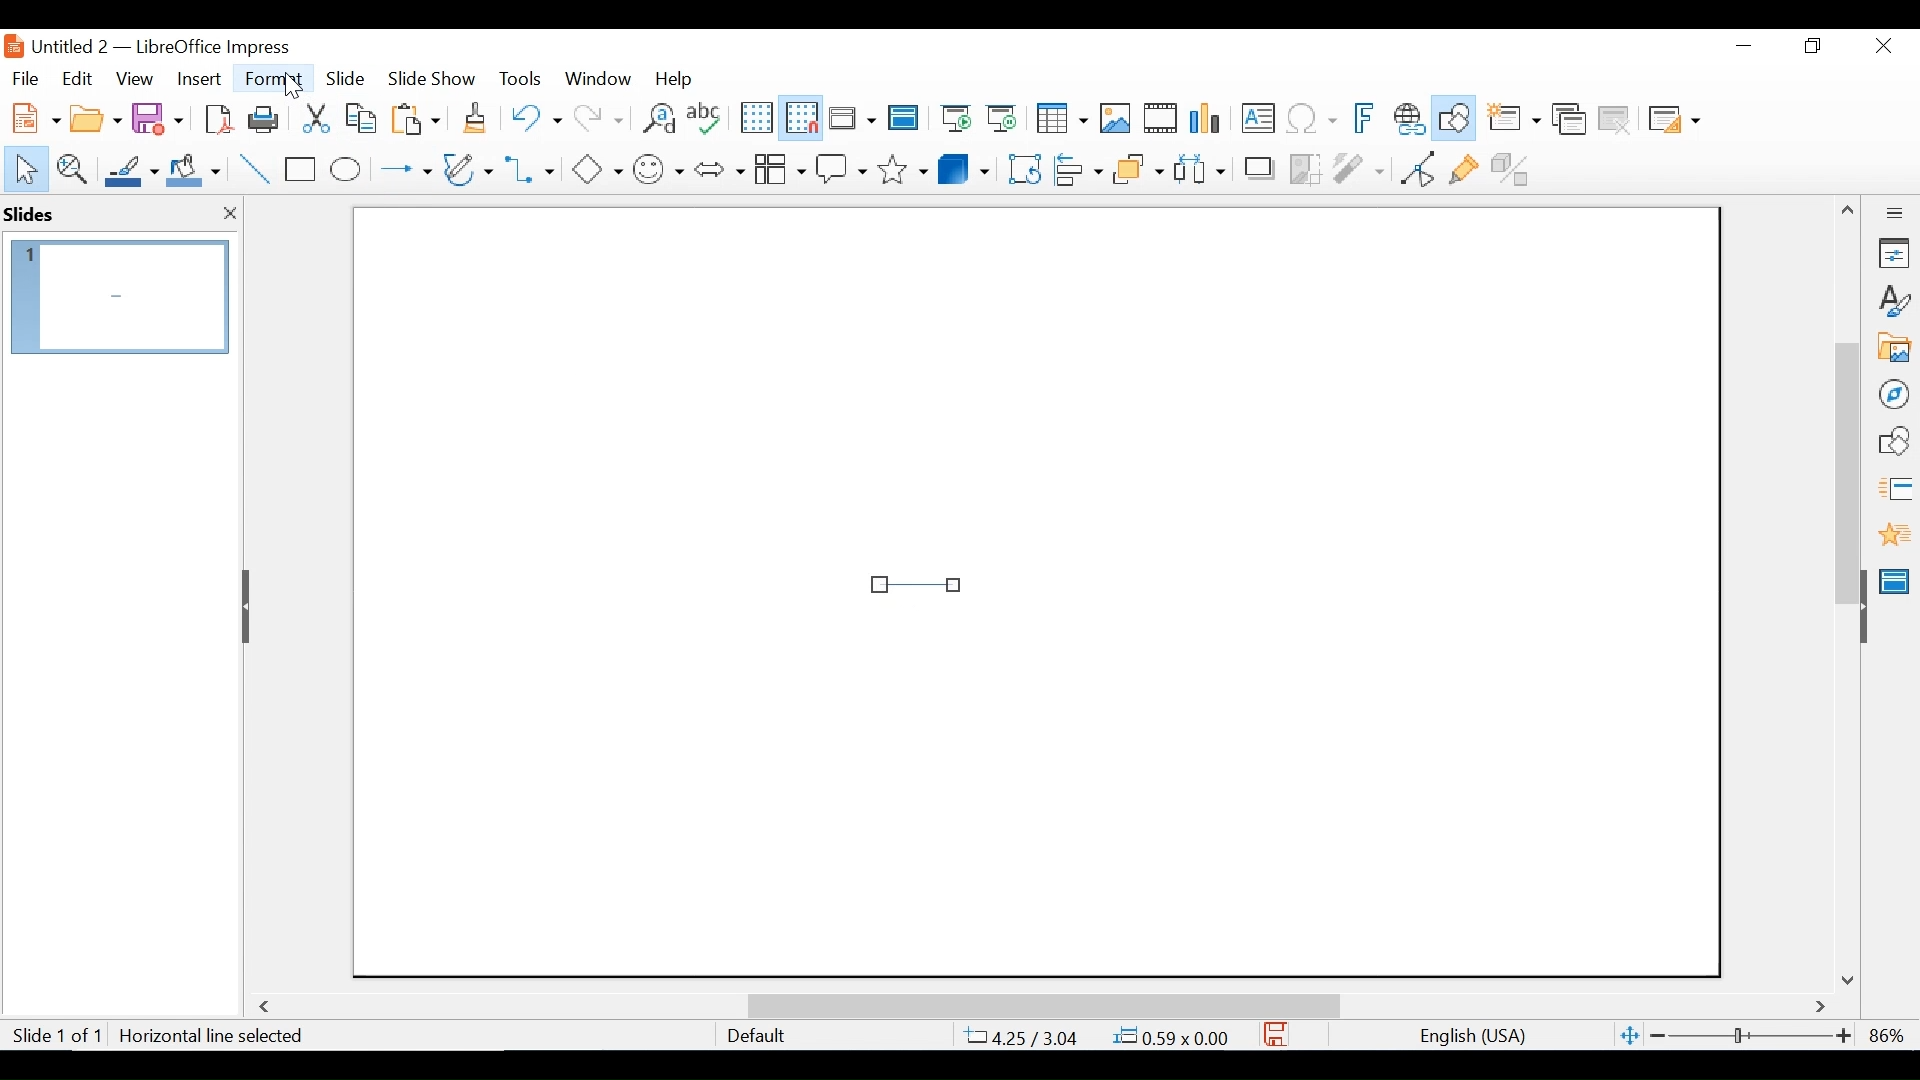 This screenshot has height=1080, width=1920. Describe the element at coordinates (56, 1037) in the screenshot. I see `Slide 1 of 1` at that location.